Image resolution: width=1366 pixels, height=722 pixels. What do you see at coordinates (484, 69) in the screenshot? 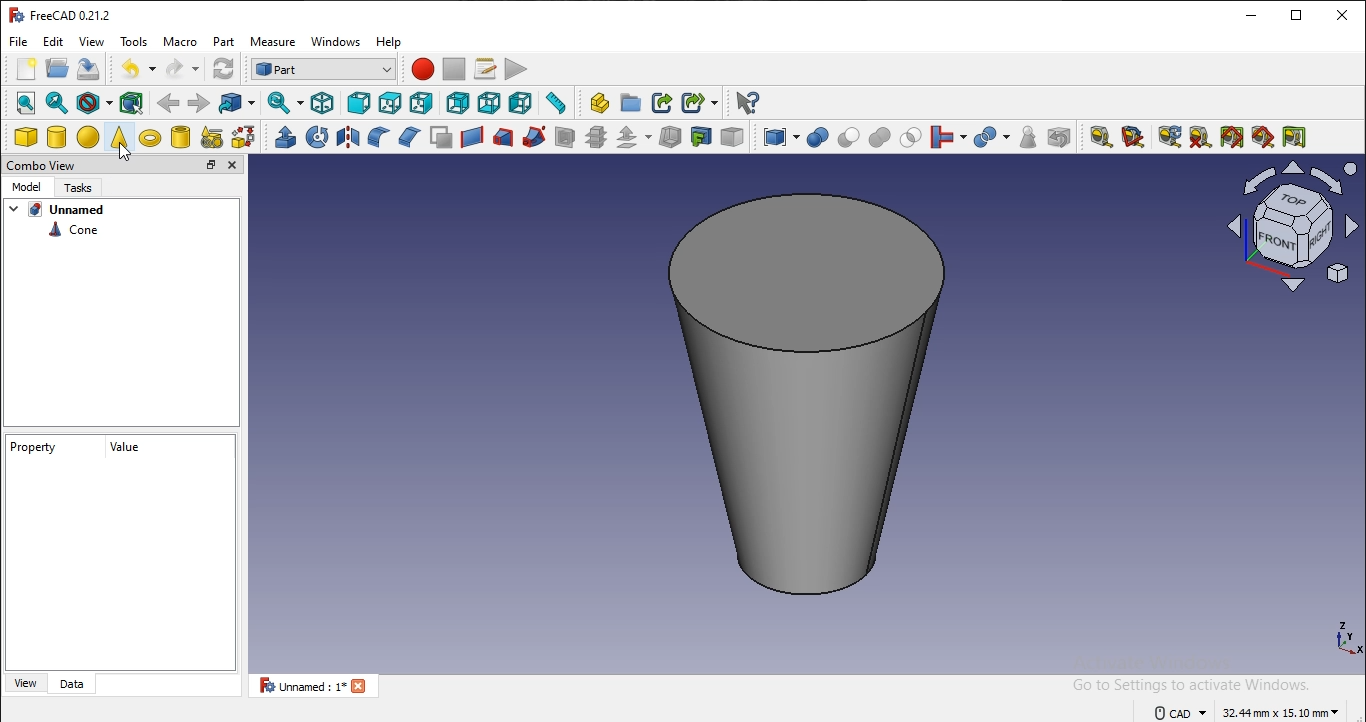
I see `macro` at bounding box center [484, 69].